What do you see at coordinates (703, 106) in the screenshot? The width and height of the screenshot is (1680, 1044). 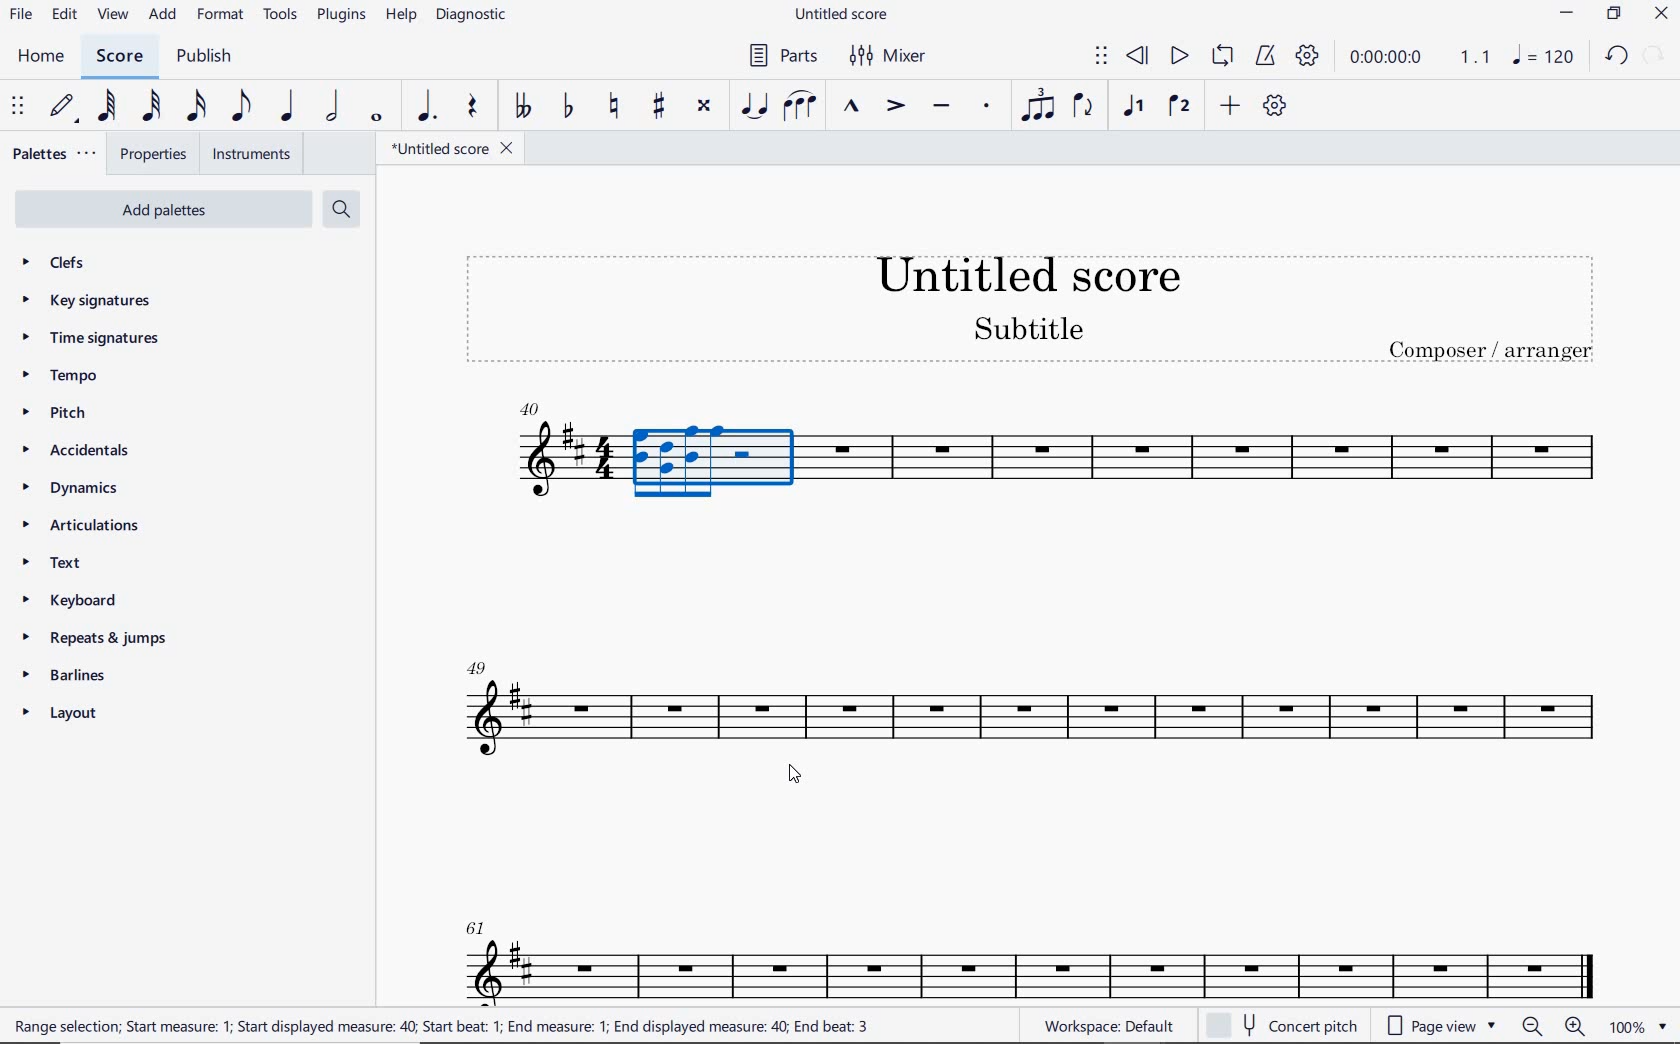 I see `TOGGLE DOUBLE-SHARP` at bounding box center [703, 106].